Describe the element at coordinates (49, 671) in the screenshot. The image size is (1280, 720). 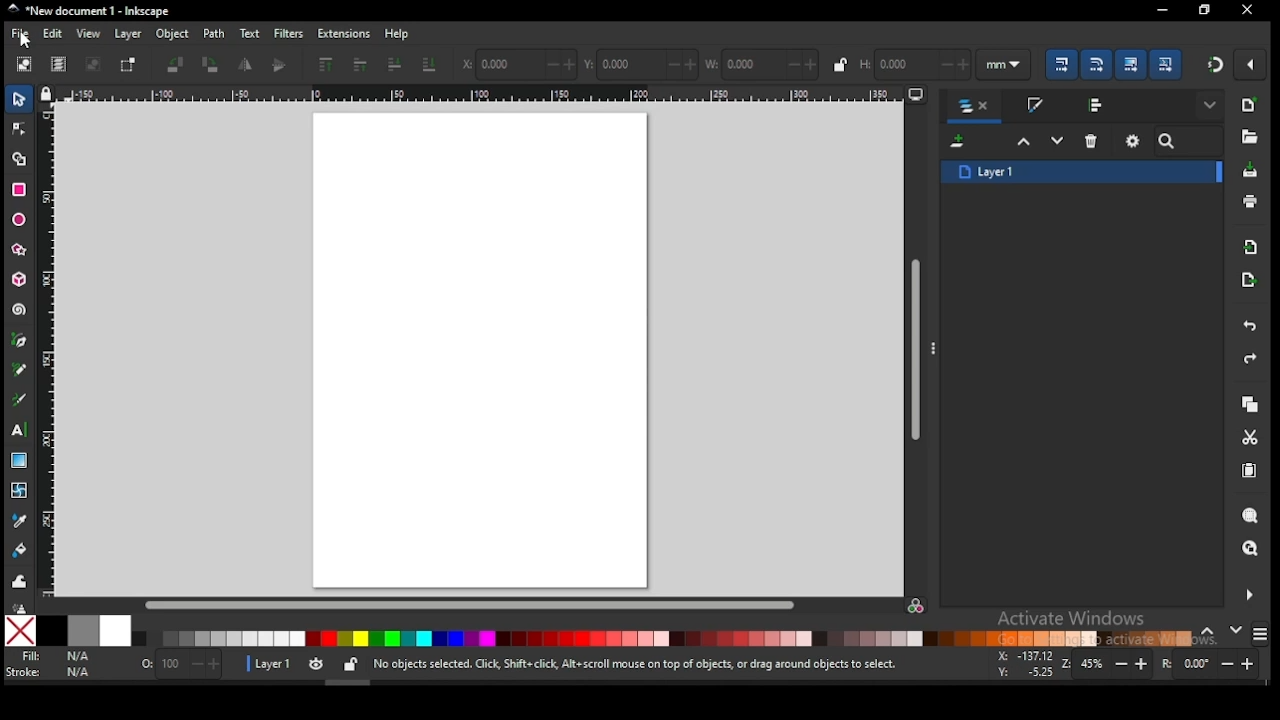
I see `stroke color` at that location.